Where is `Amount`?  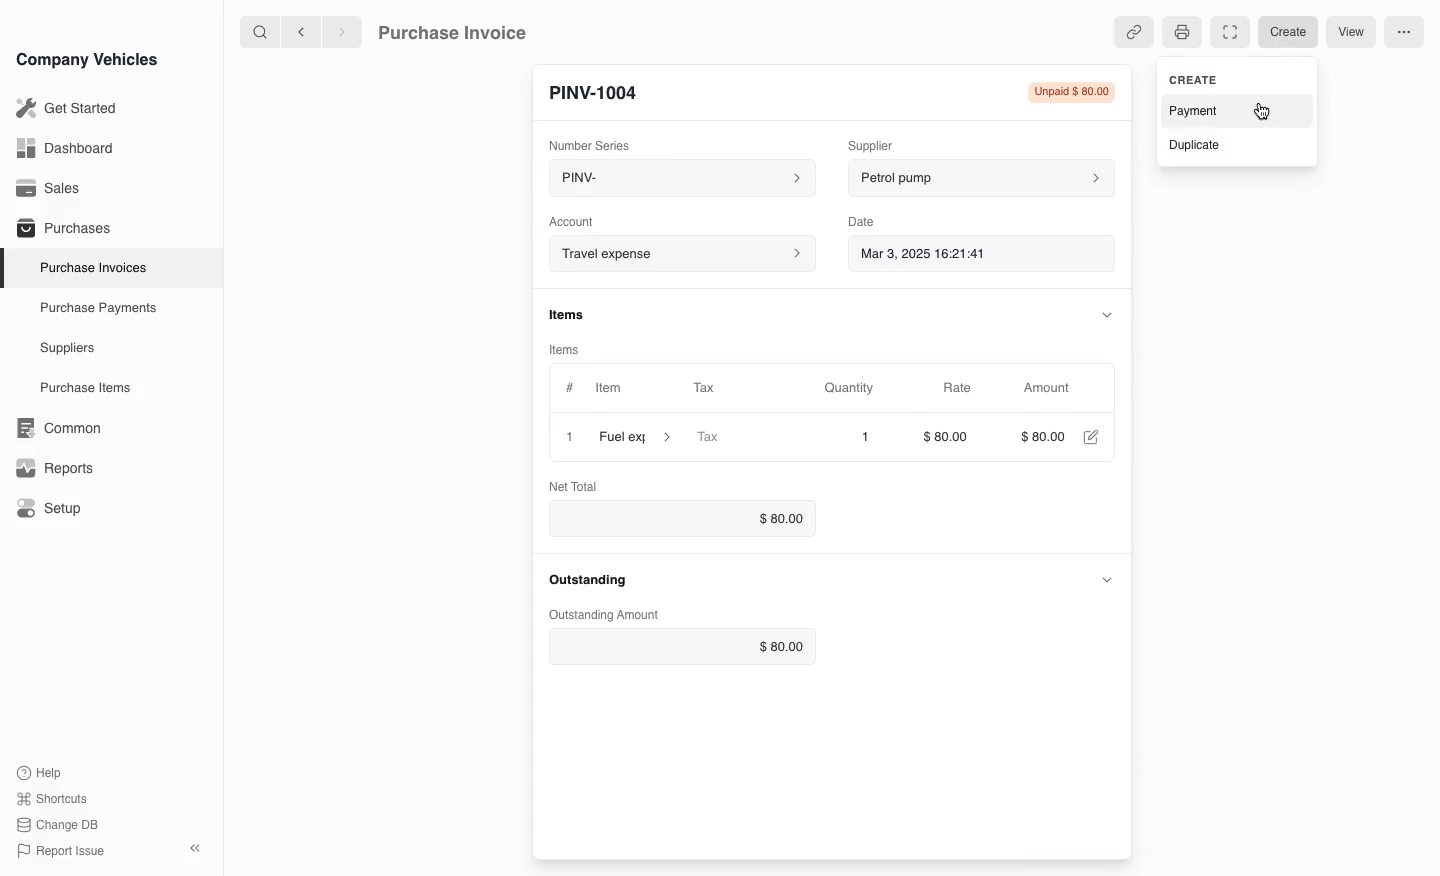
Amount is located at coordinates (1051, 388).